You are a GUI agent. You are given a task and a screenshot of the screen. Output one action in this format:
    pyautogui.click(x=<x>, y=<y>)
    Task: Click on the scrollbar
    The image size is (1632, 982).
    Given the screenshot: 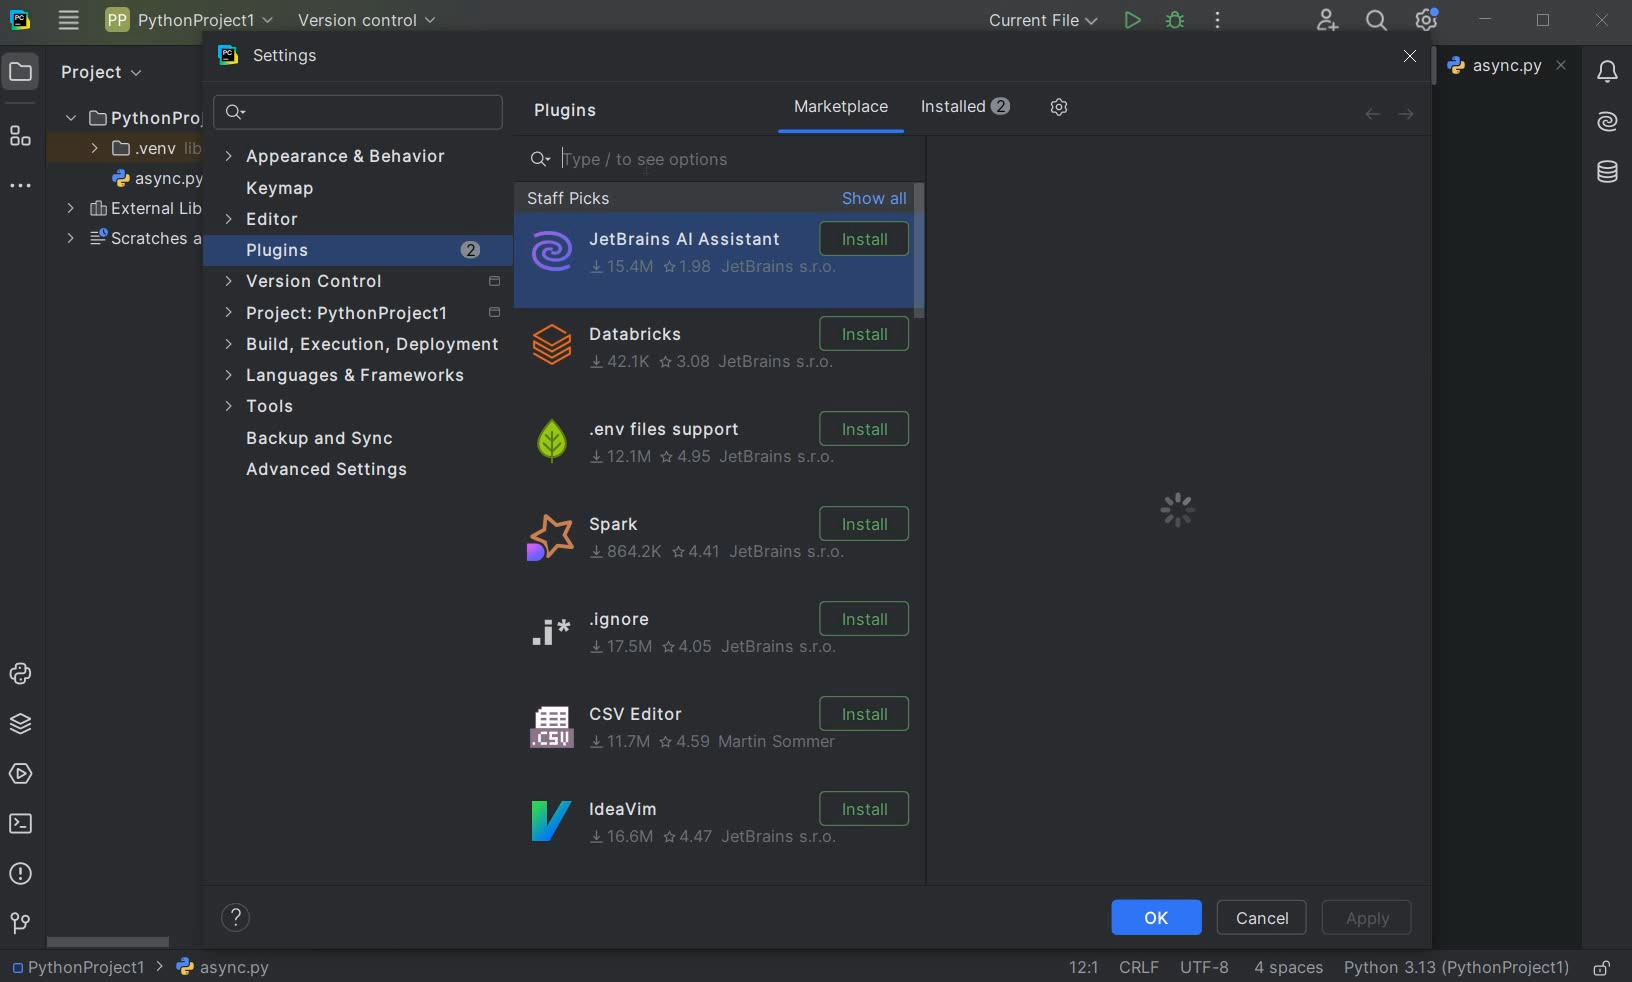 What is the action you would take?
    pyautogui.click(x=110, y=940)
    